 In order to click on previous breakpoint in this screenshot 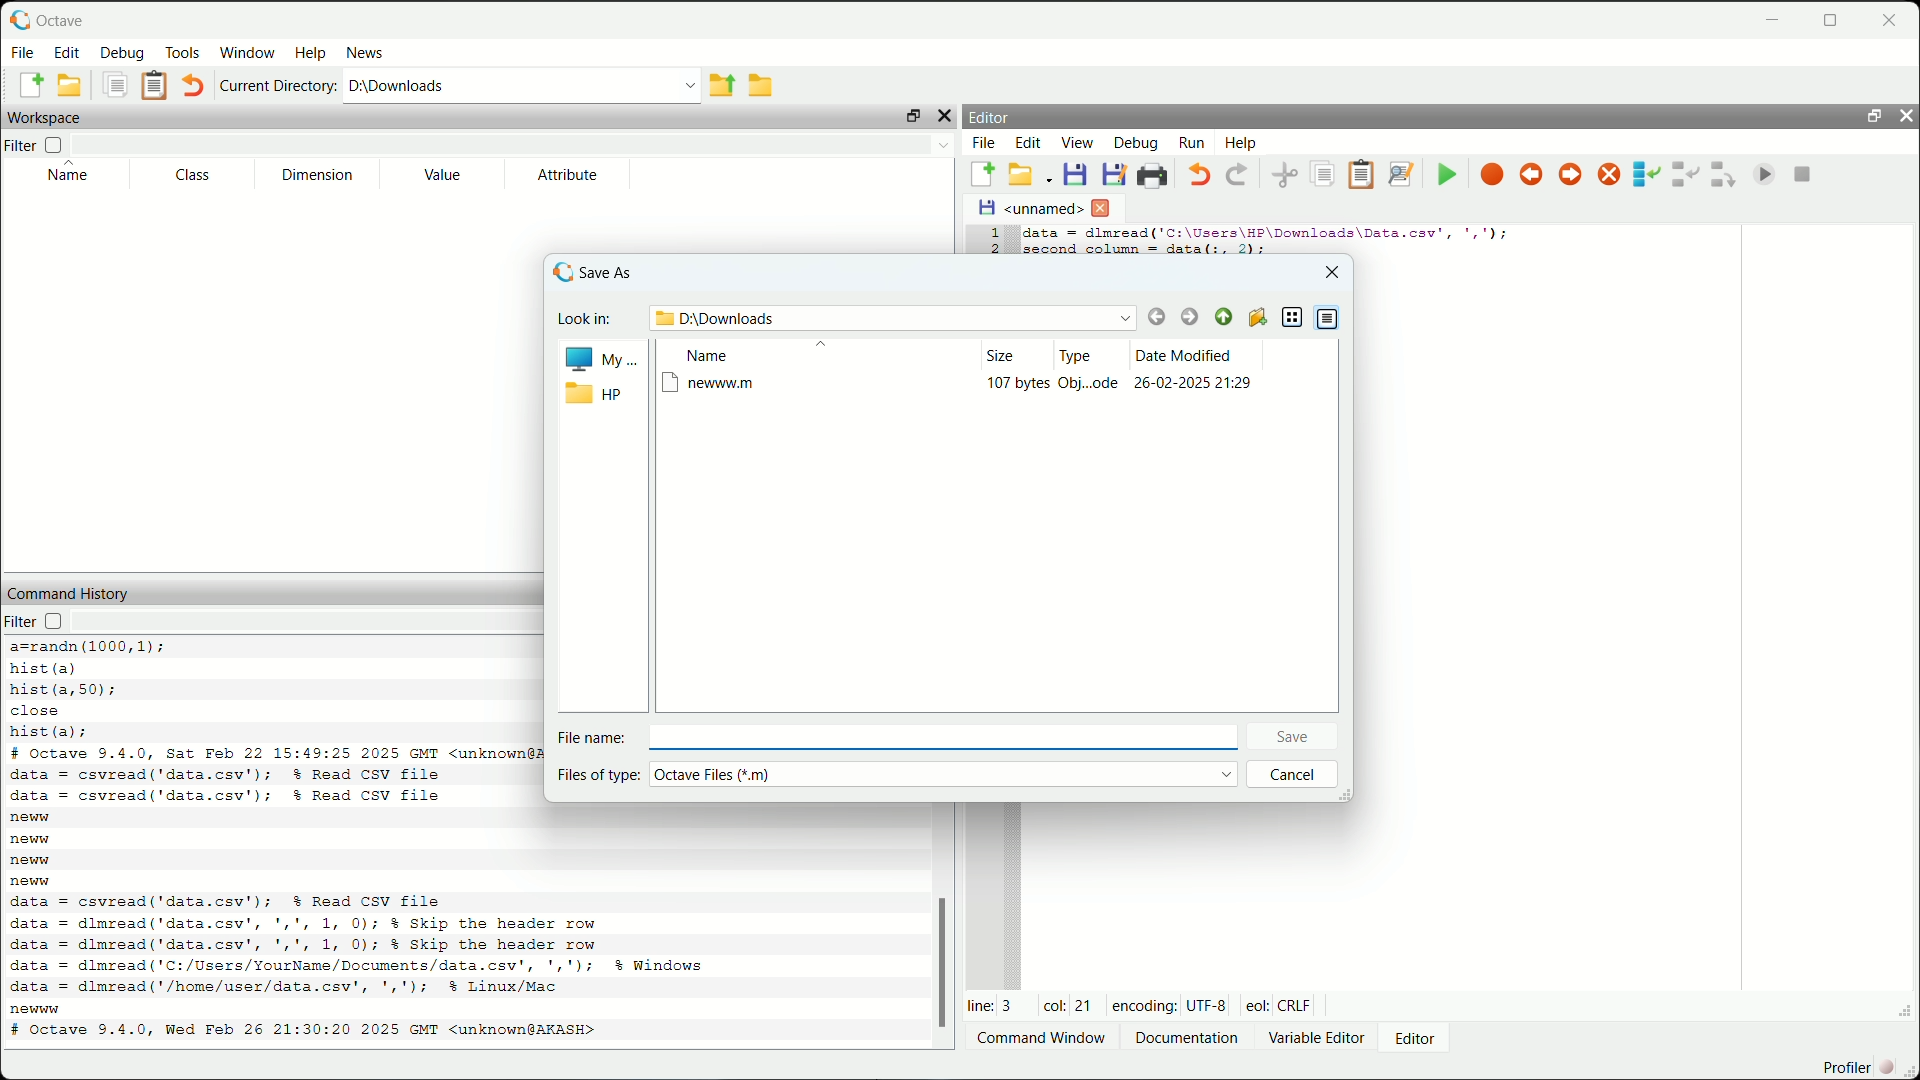, I will do `click(1528, 177)`.